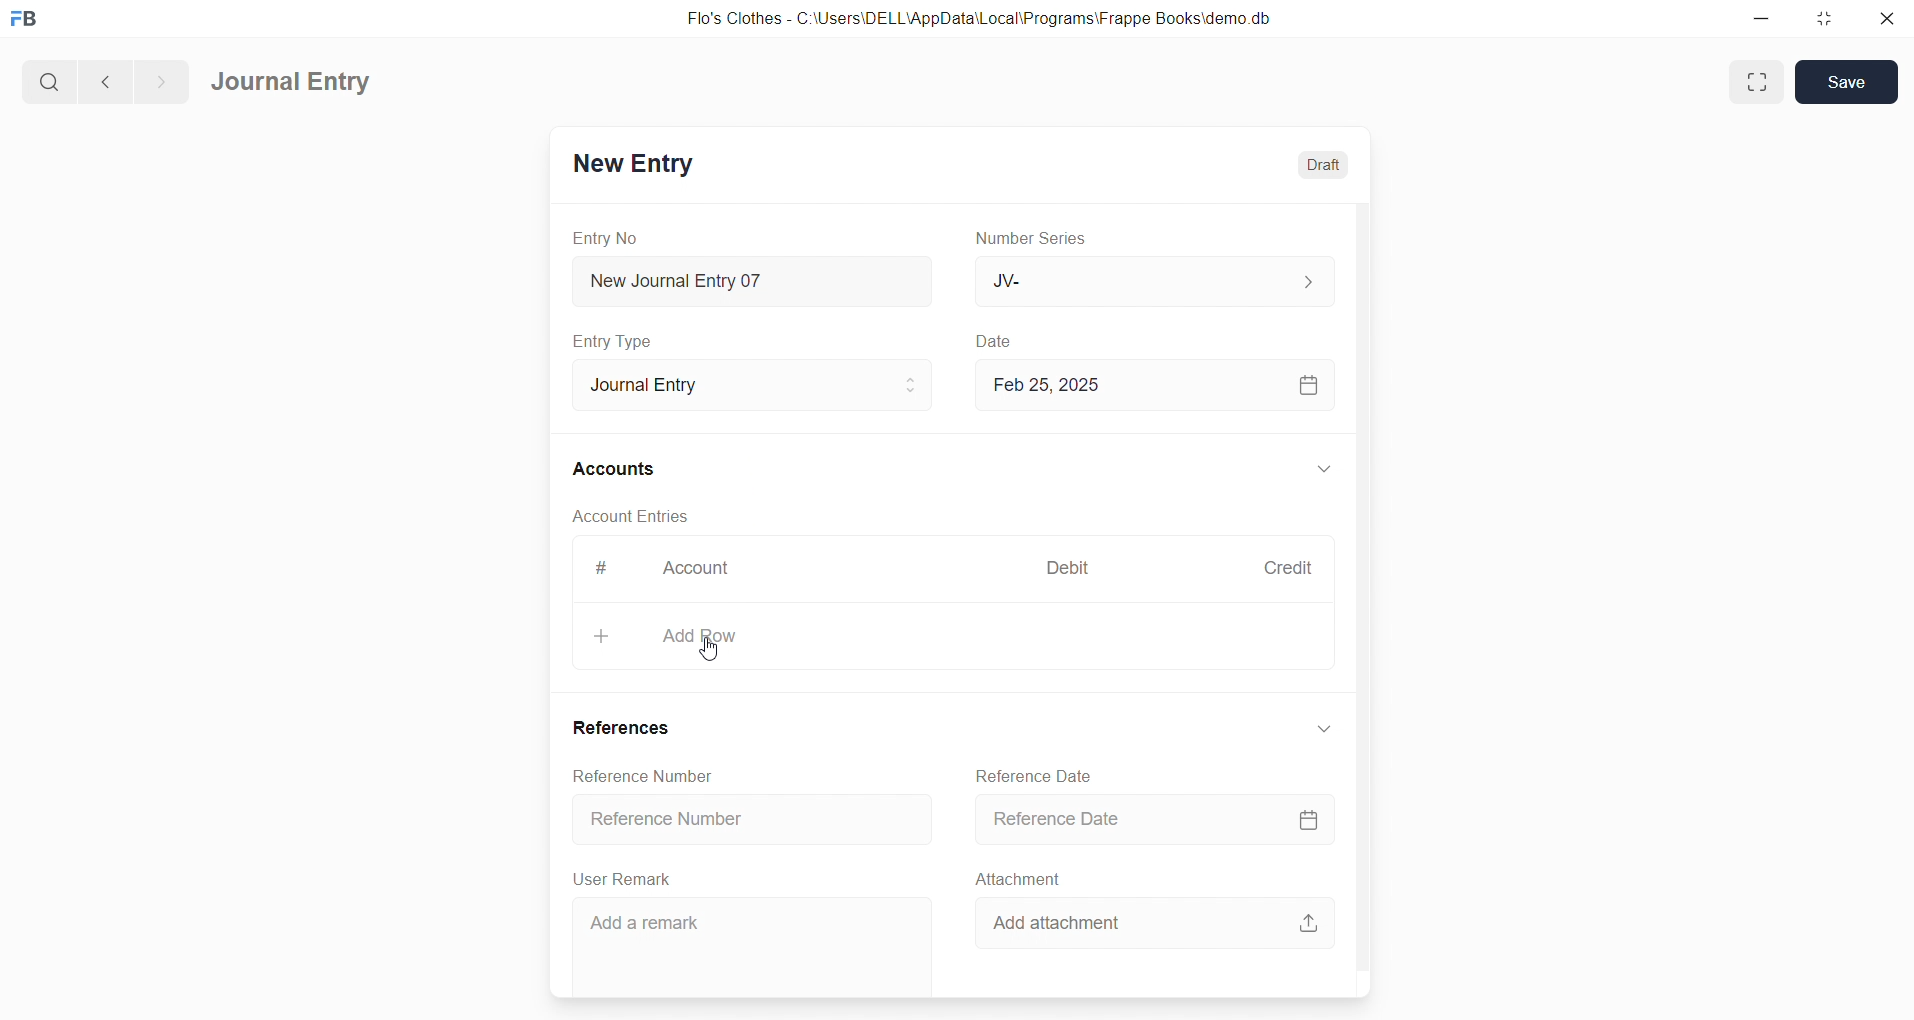 Image resolution: width=1914 pixels, height=1020 pixels. Describe the element at coordinates (627, 730) in the screenshot. I see `References` at that location.